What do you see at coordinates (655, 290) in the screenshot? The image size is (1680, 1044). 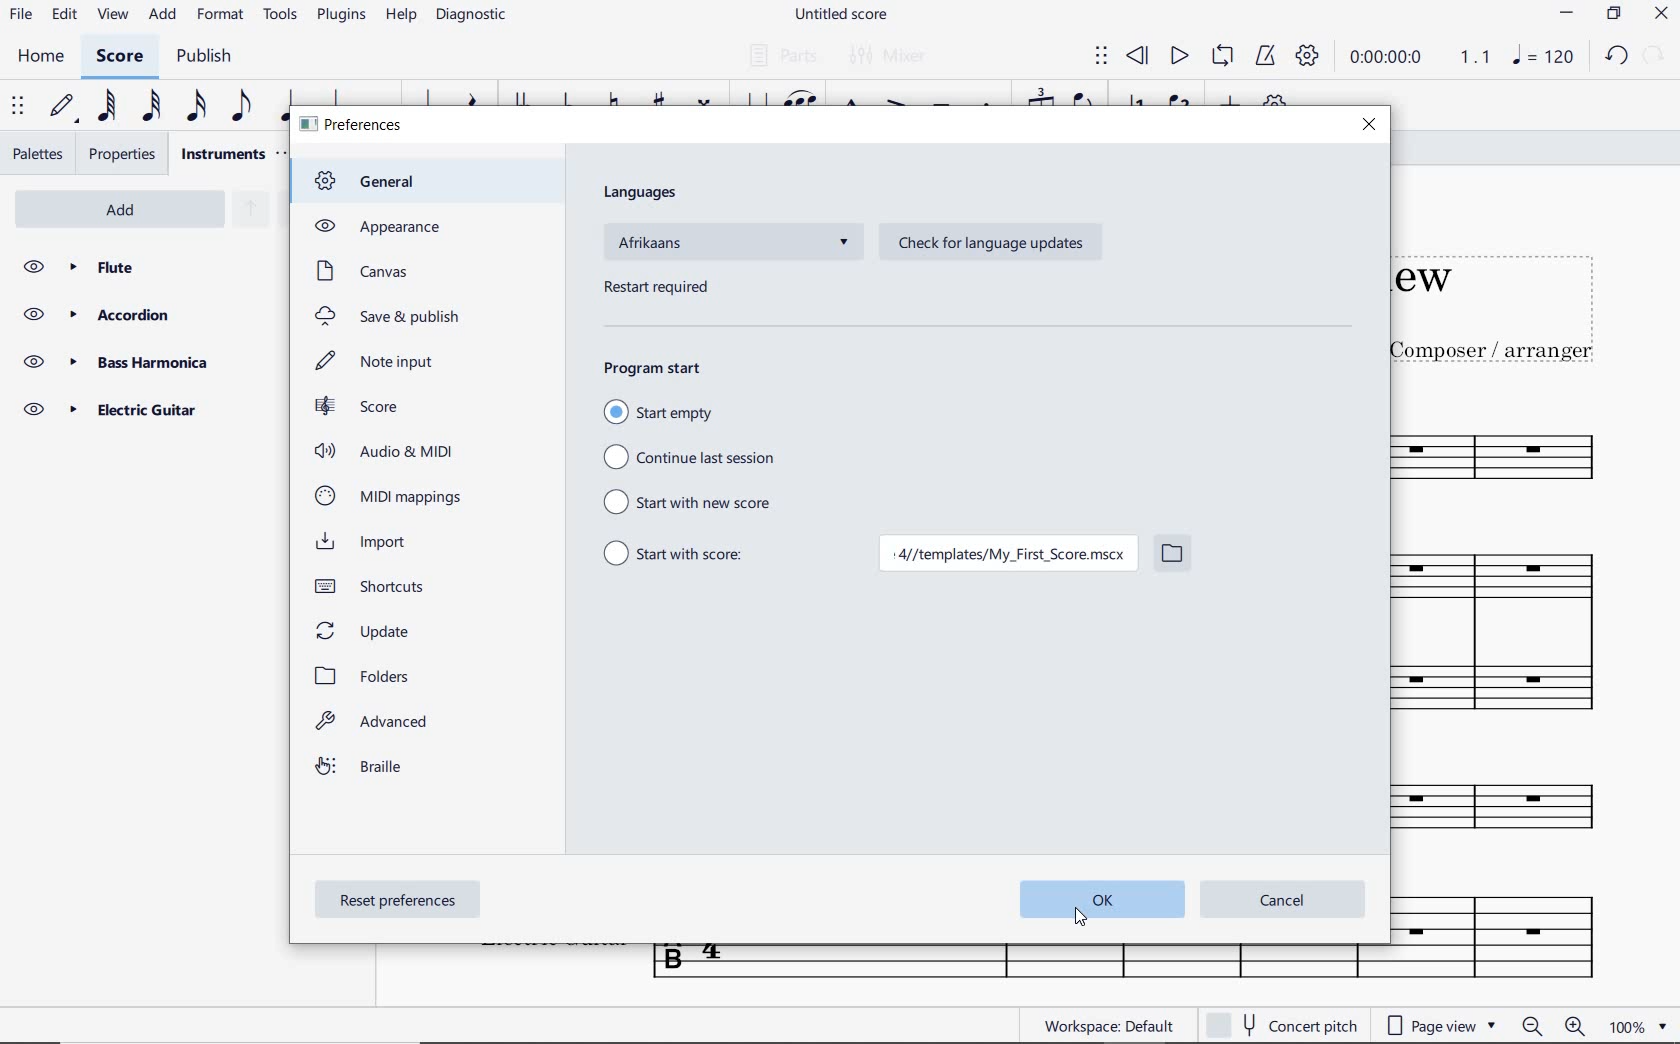 I see `restart required` at bounding box center [655, 290].